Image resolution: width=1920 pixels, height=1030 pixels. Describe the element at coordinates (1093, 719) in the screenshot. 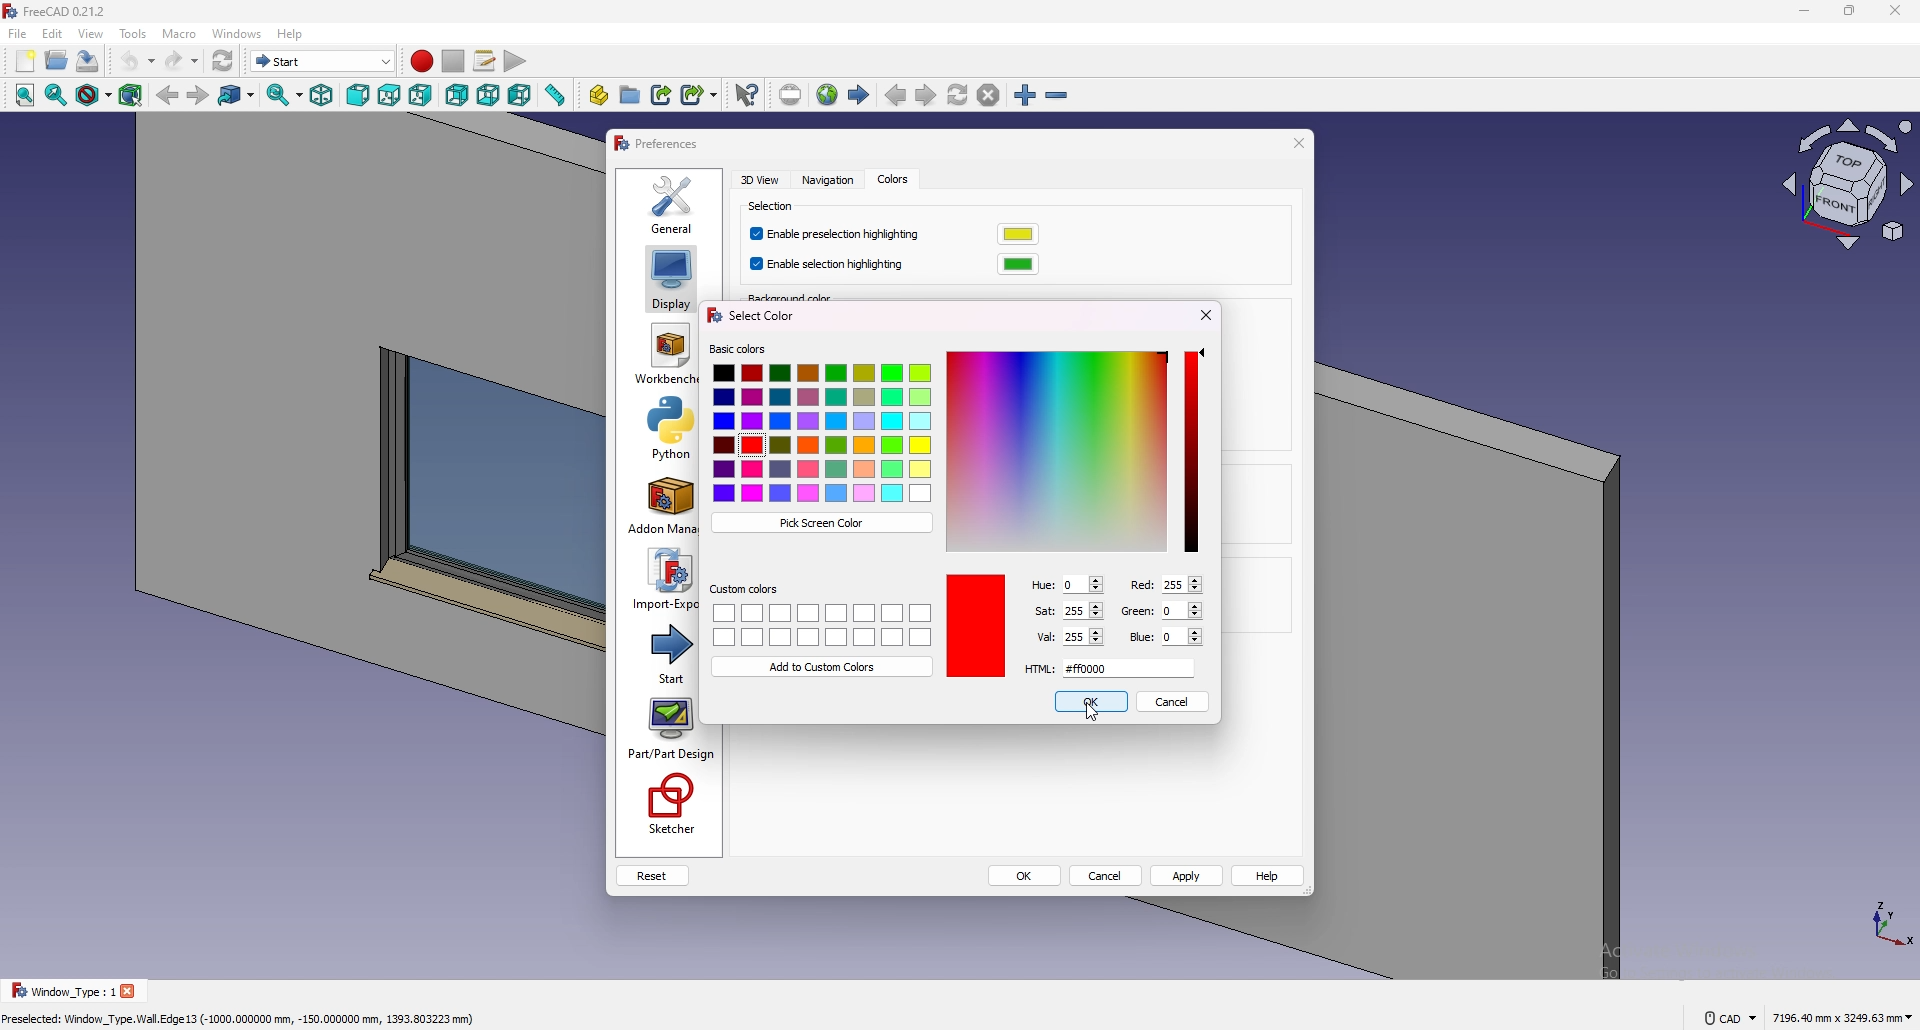

I see `cursor` at that location.